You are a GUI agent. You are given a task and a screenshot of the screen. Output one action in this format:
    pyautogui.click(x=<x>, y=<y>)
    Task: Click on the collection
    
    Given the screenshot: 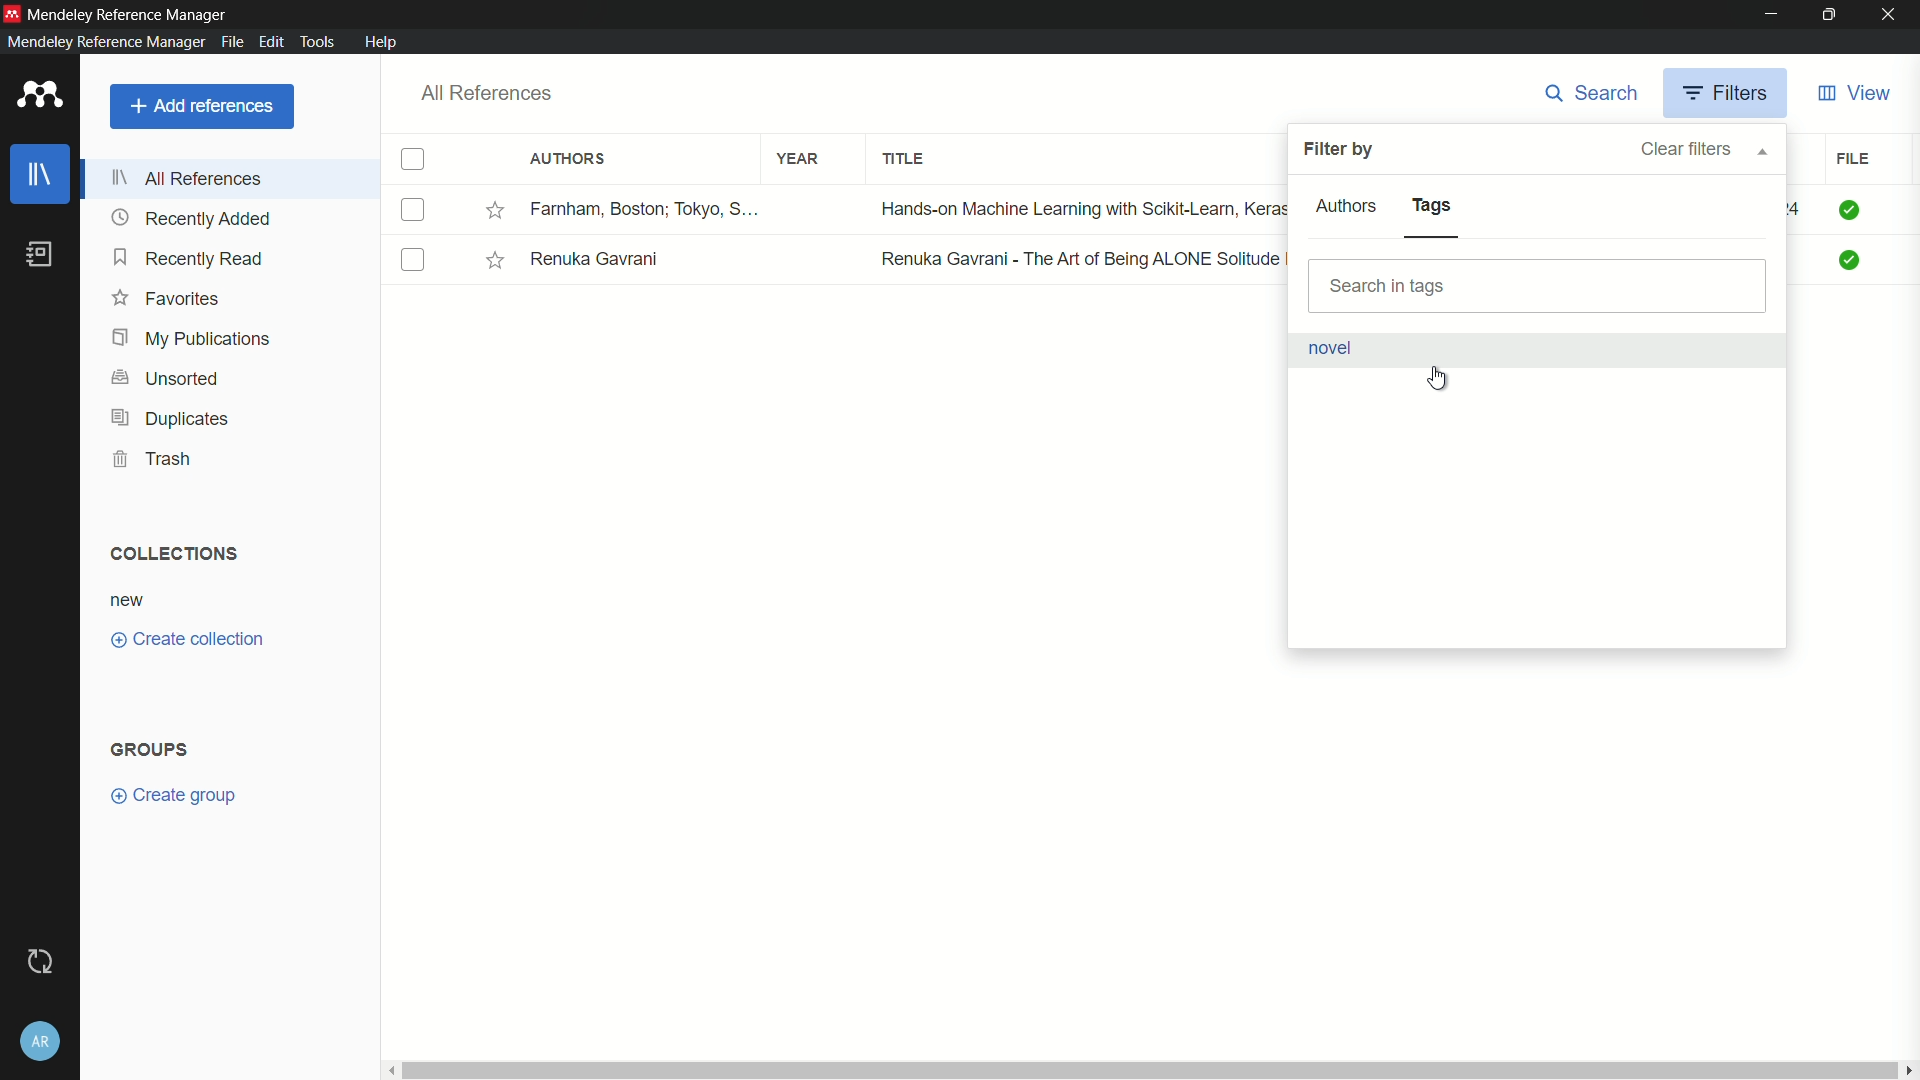 What is the action you would take?
    pyautogui.click(x=172, y=554)
    